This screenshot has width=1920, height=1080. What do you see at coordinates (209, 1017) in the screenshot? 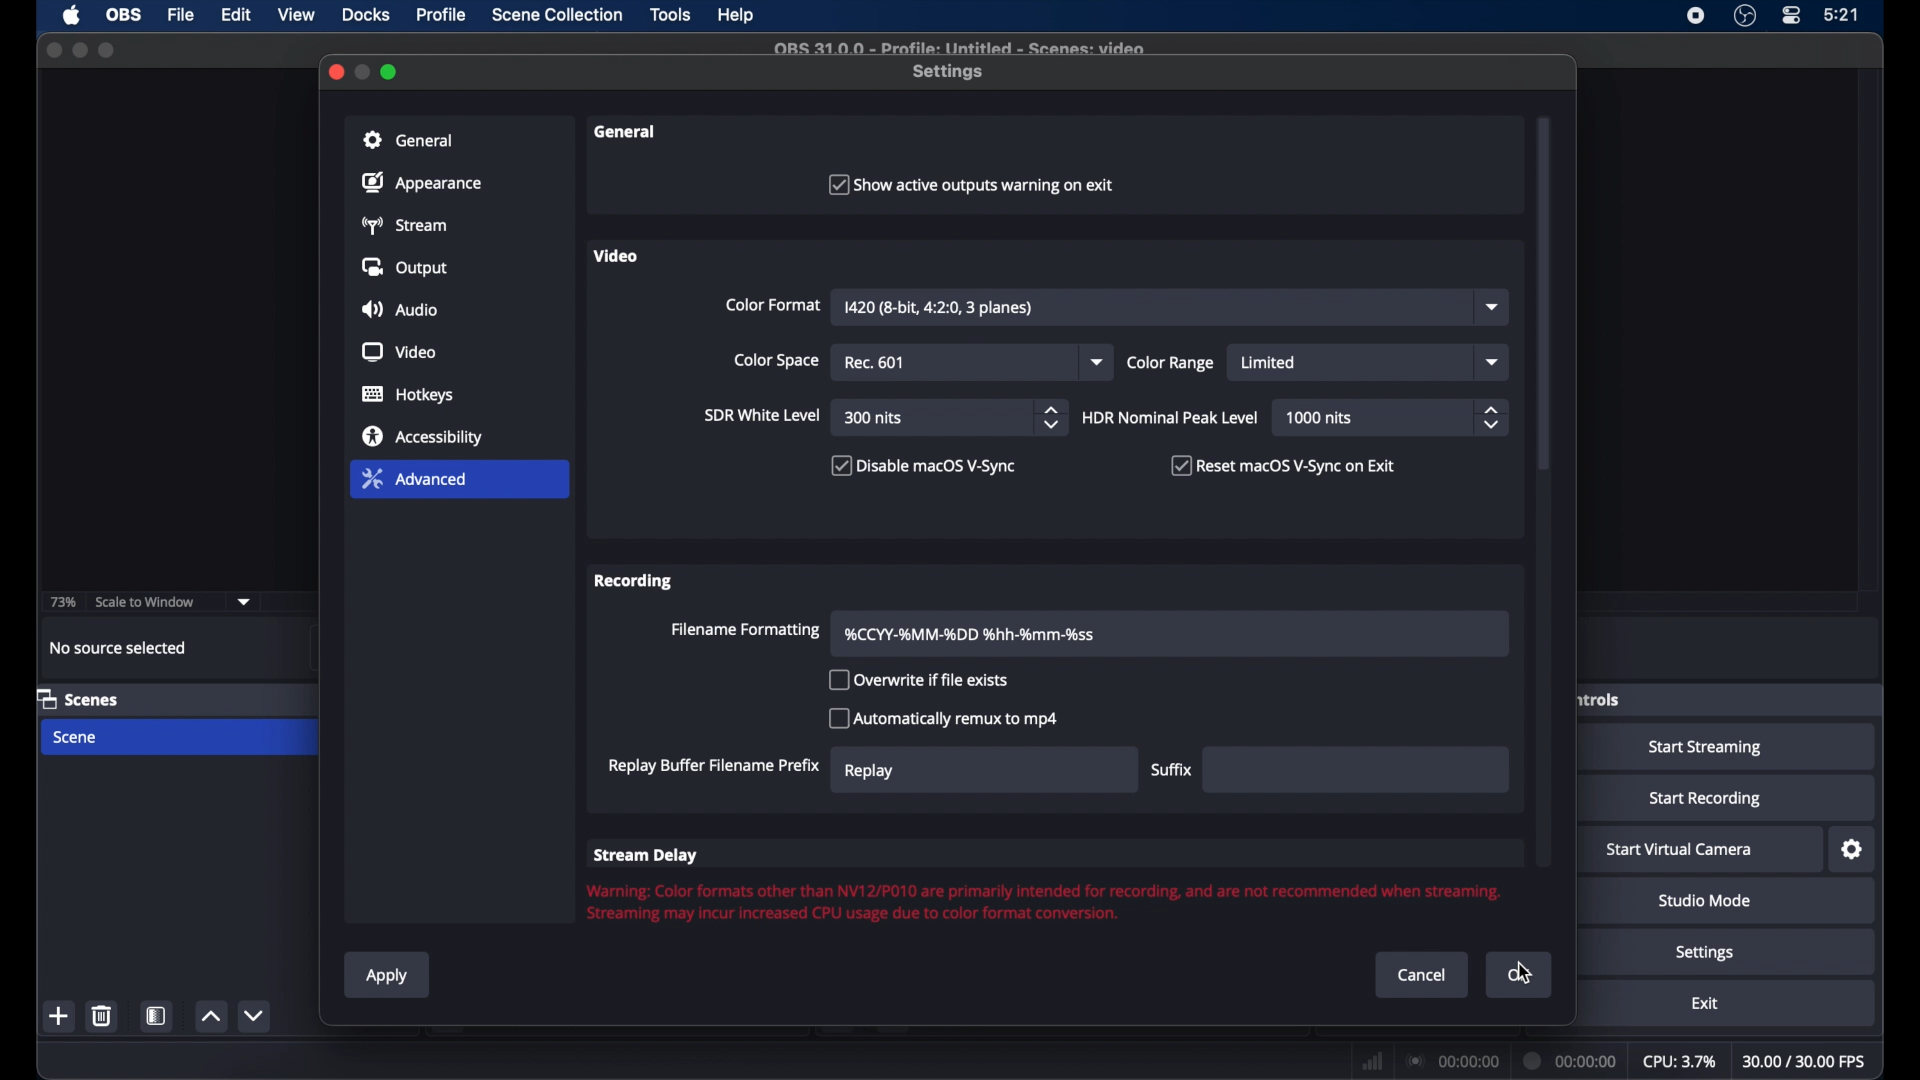
I see `increment` at bounding box center [209, 1017].